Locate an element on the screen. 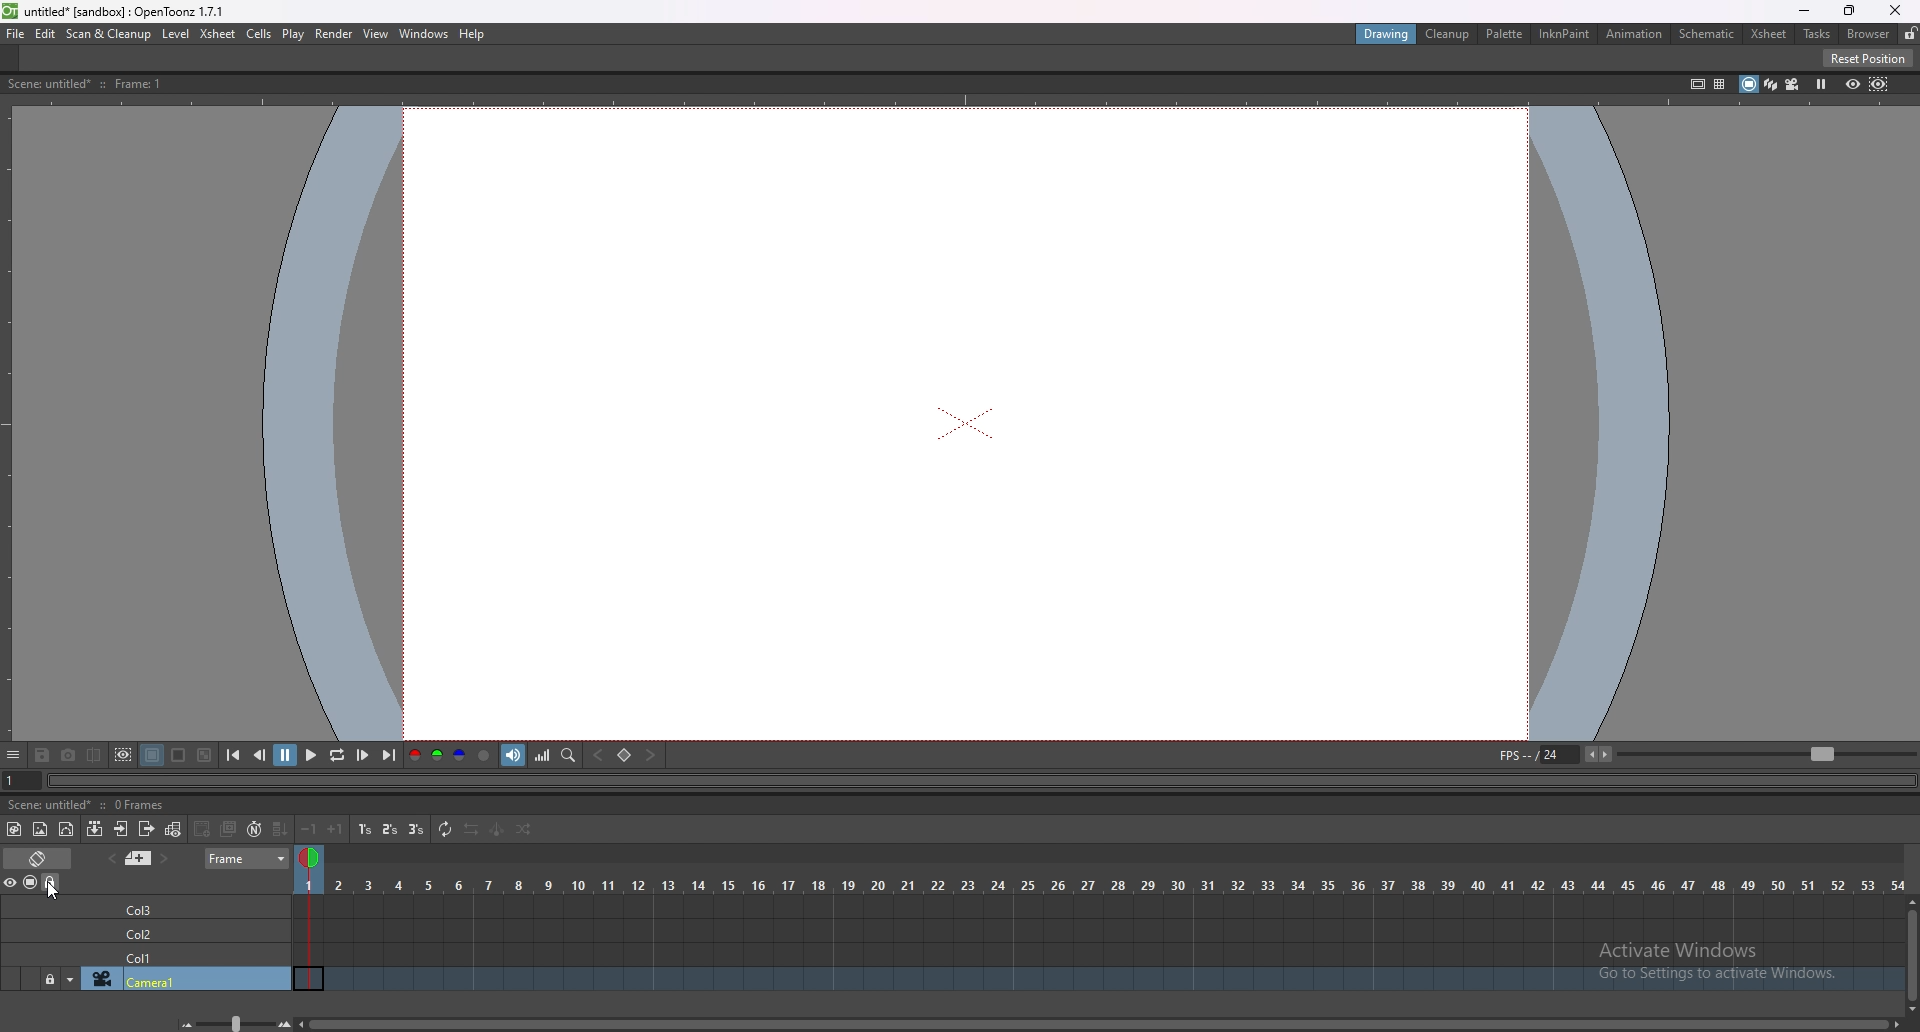 This screenshot has width=1920, height=1032. camera is located at coordinates (187, 980).